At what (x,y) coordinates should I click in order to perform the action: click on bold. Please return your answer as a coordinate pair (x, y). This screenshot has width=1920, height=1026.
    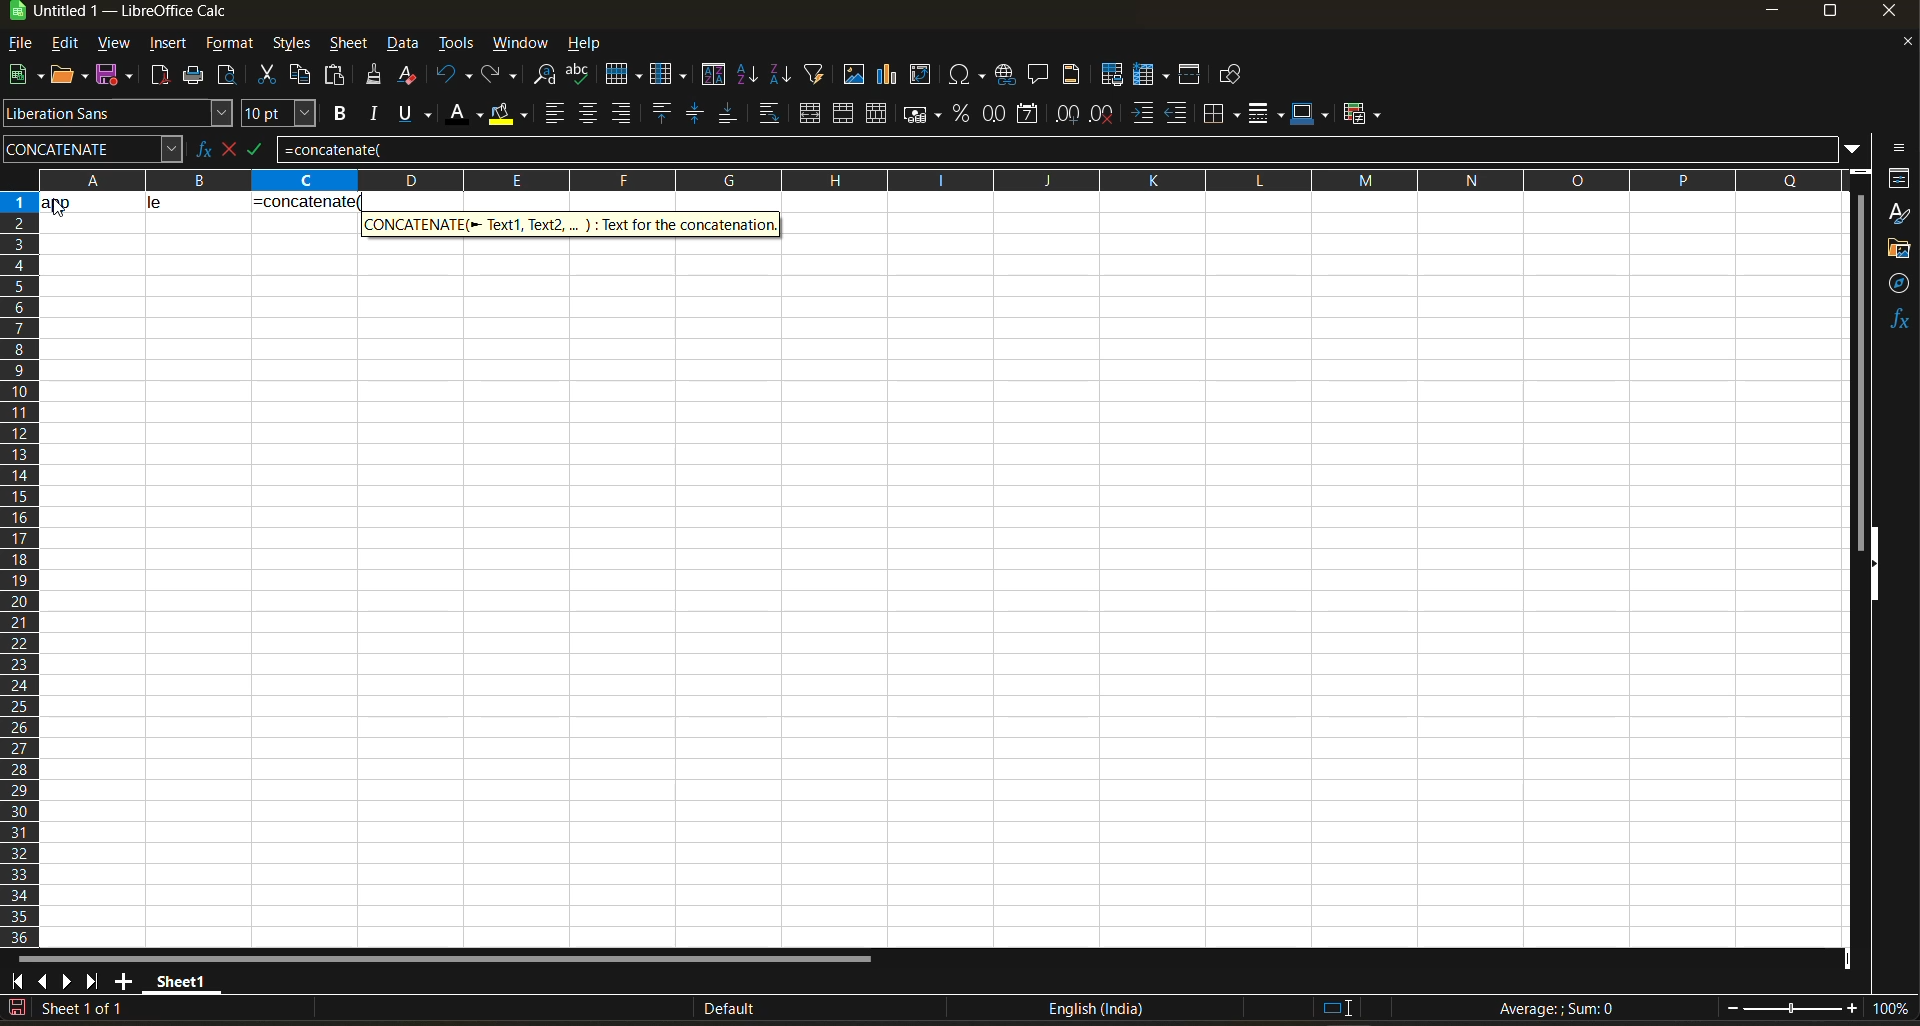
    Looking at the image, I should click on (337, 114).